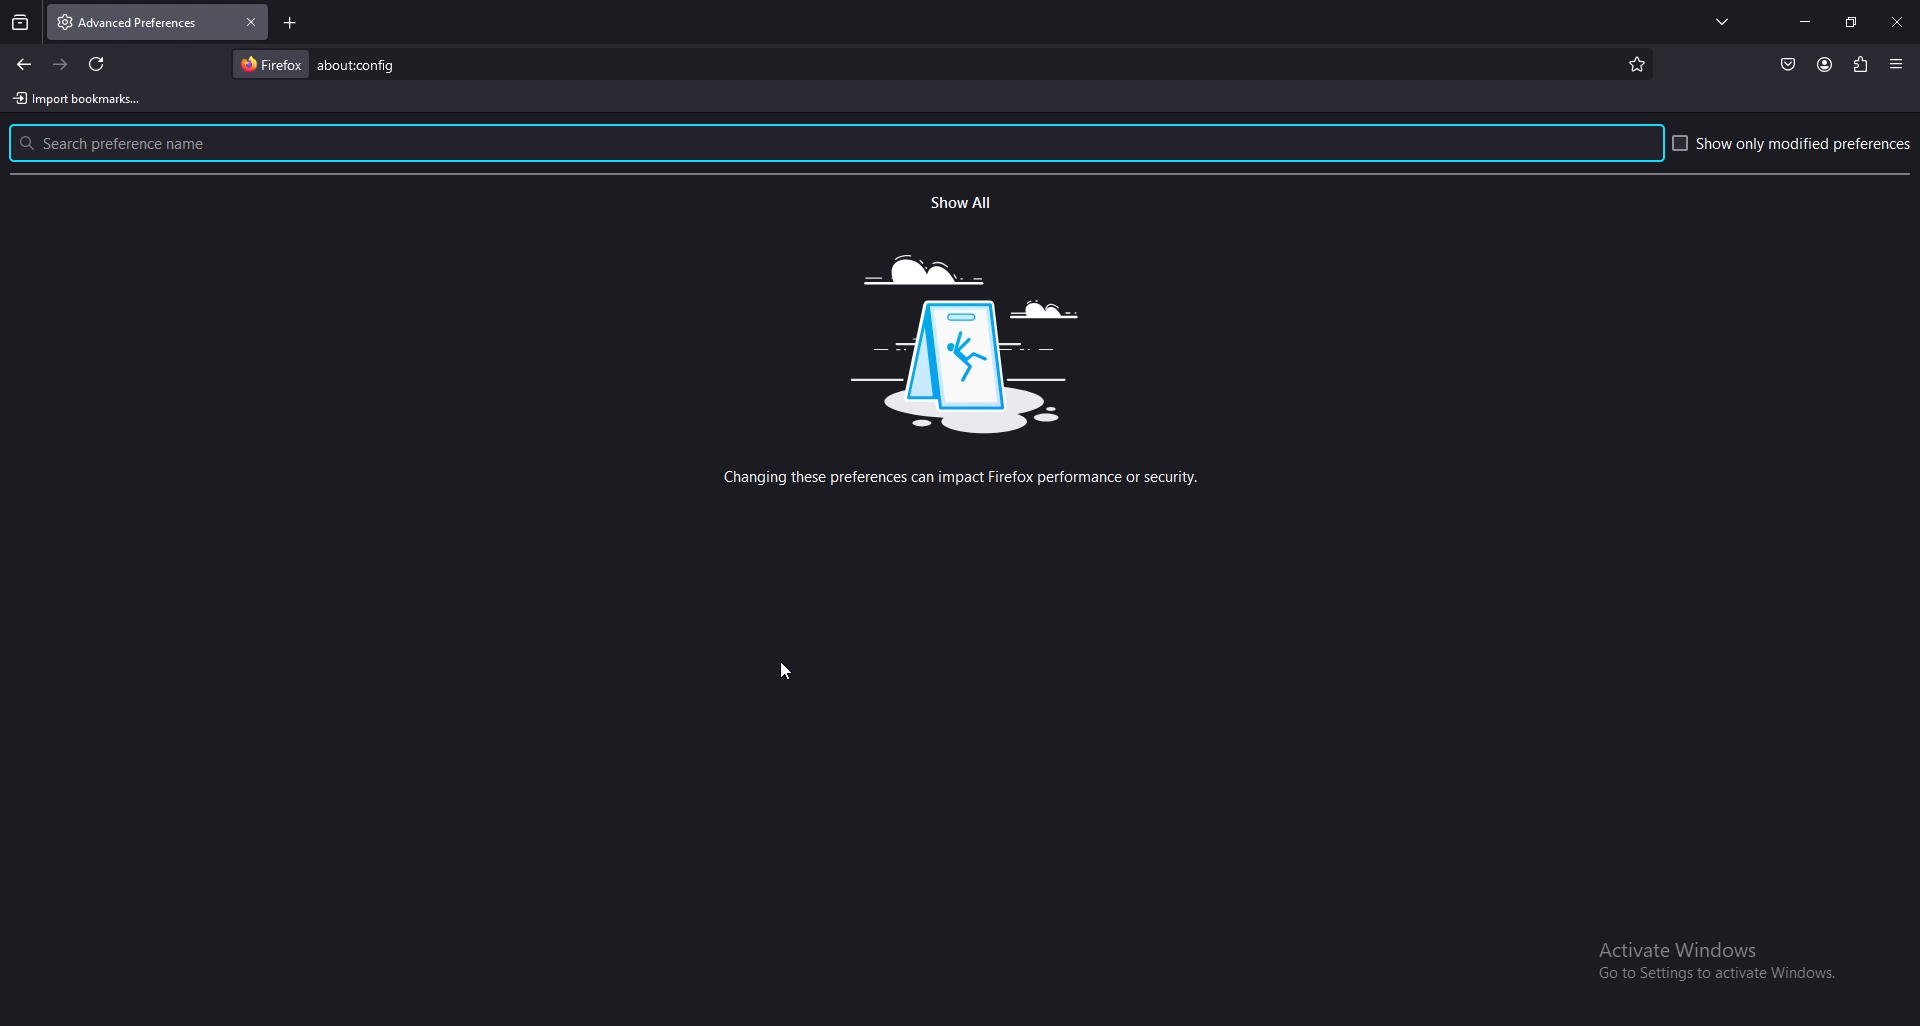 The width and height of the screenshot is (1920, 1026). Describe the element at coordinates (21, 23) in the screenshot. I see `recent browsing` at that location.